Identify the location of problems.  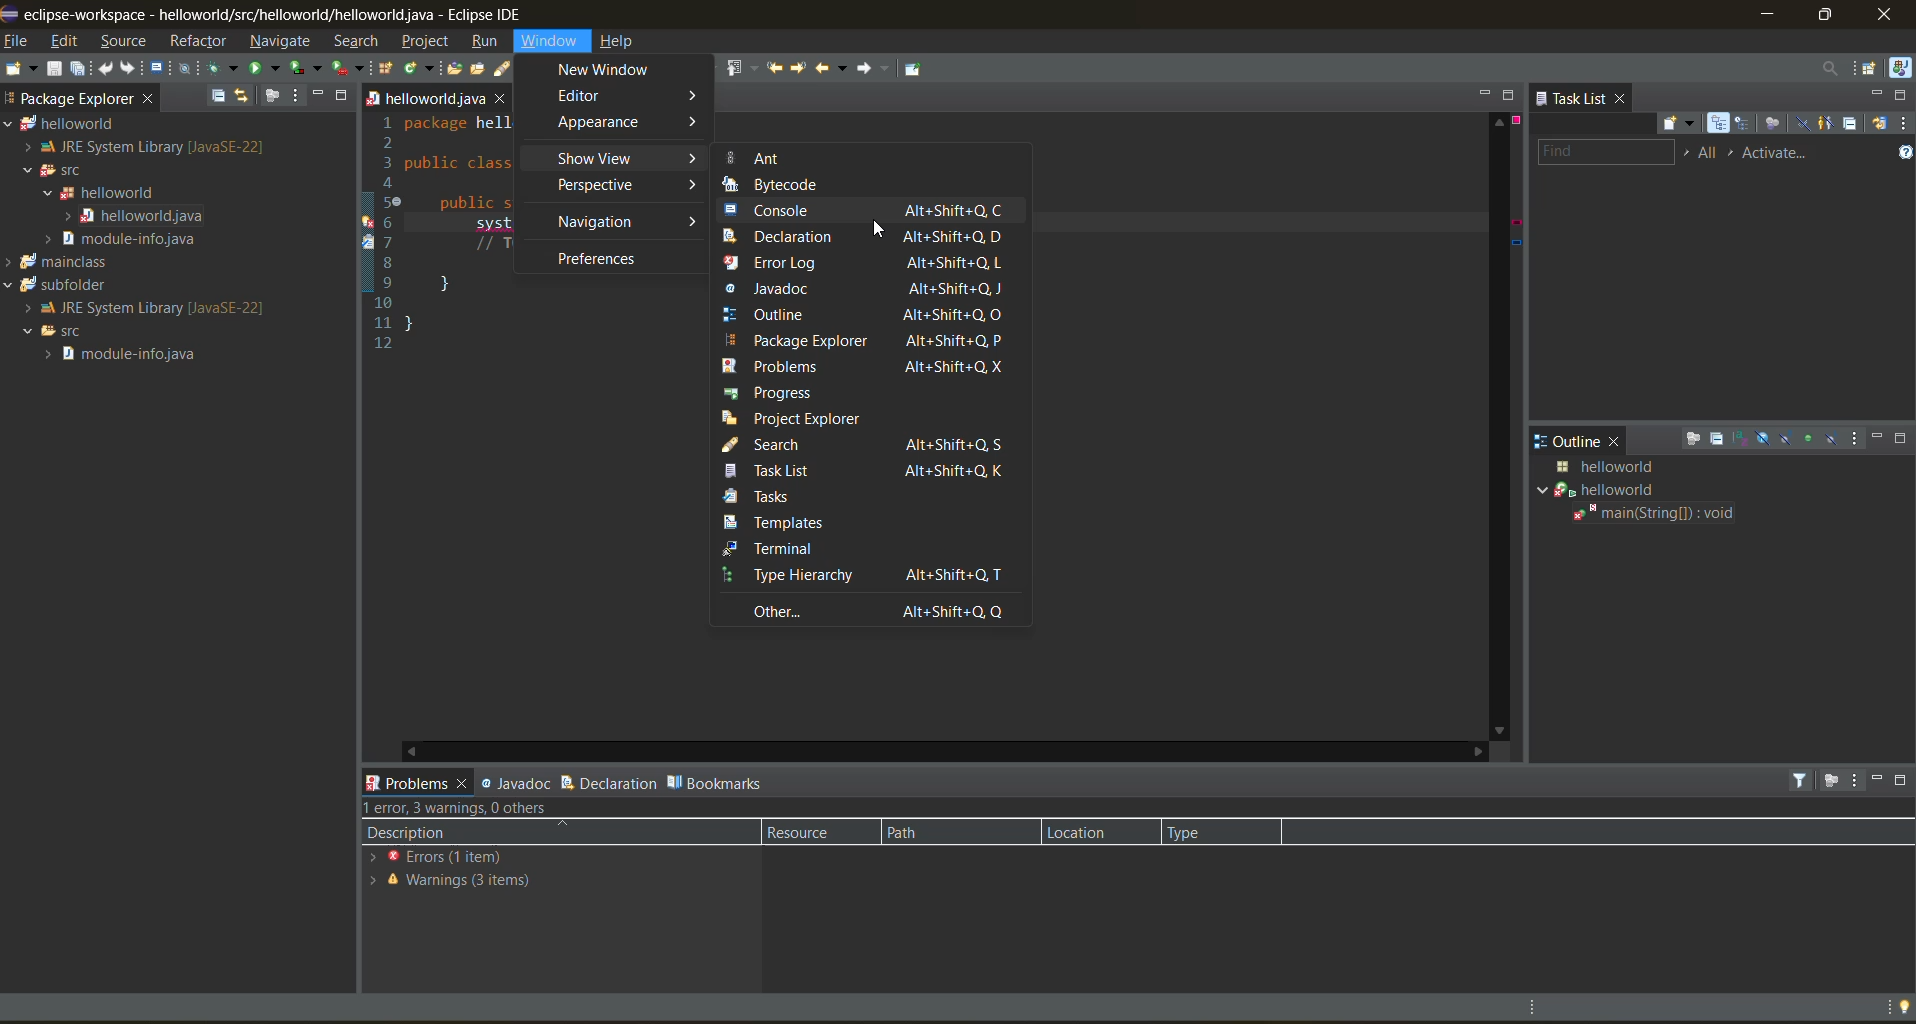
(413, 783).